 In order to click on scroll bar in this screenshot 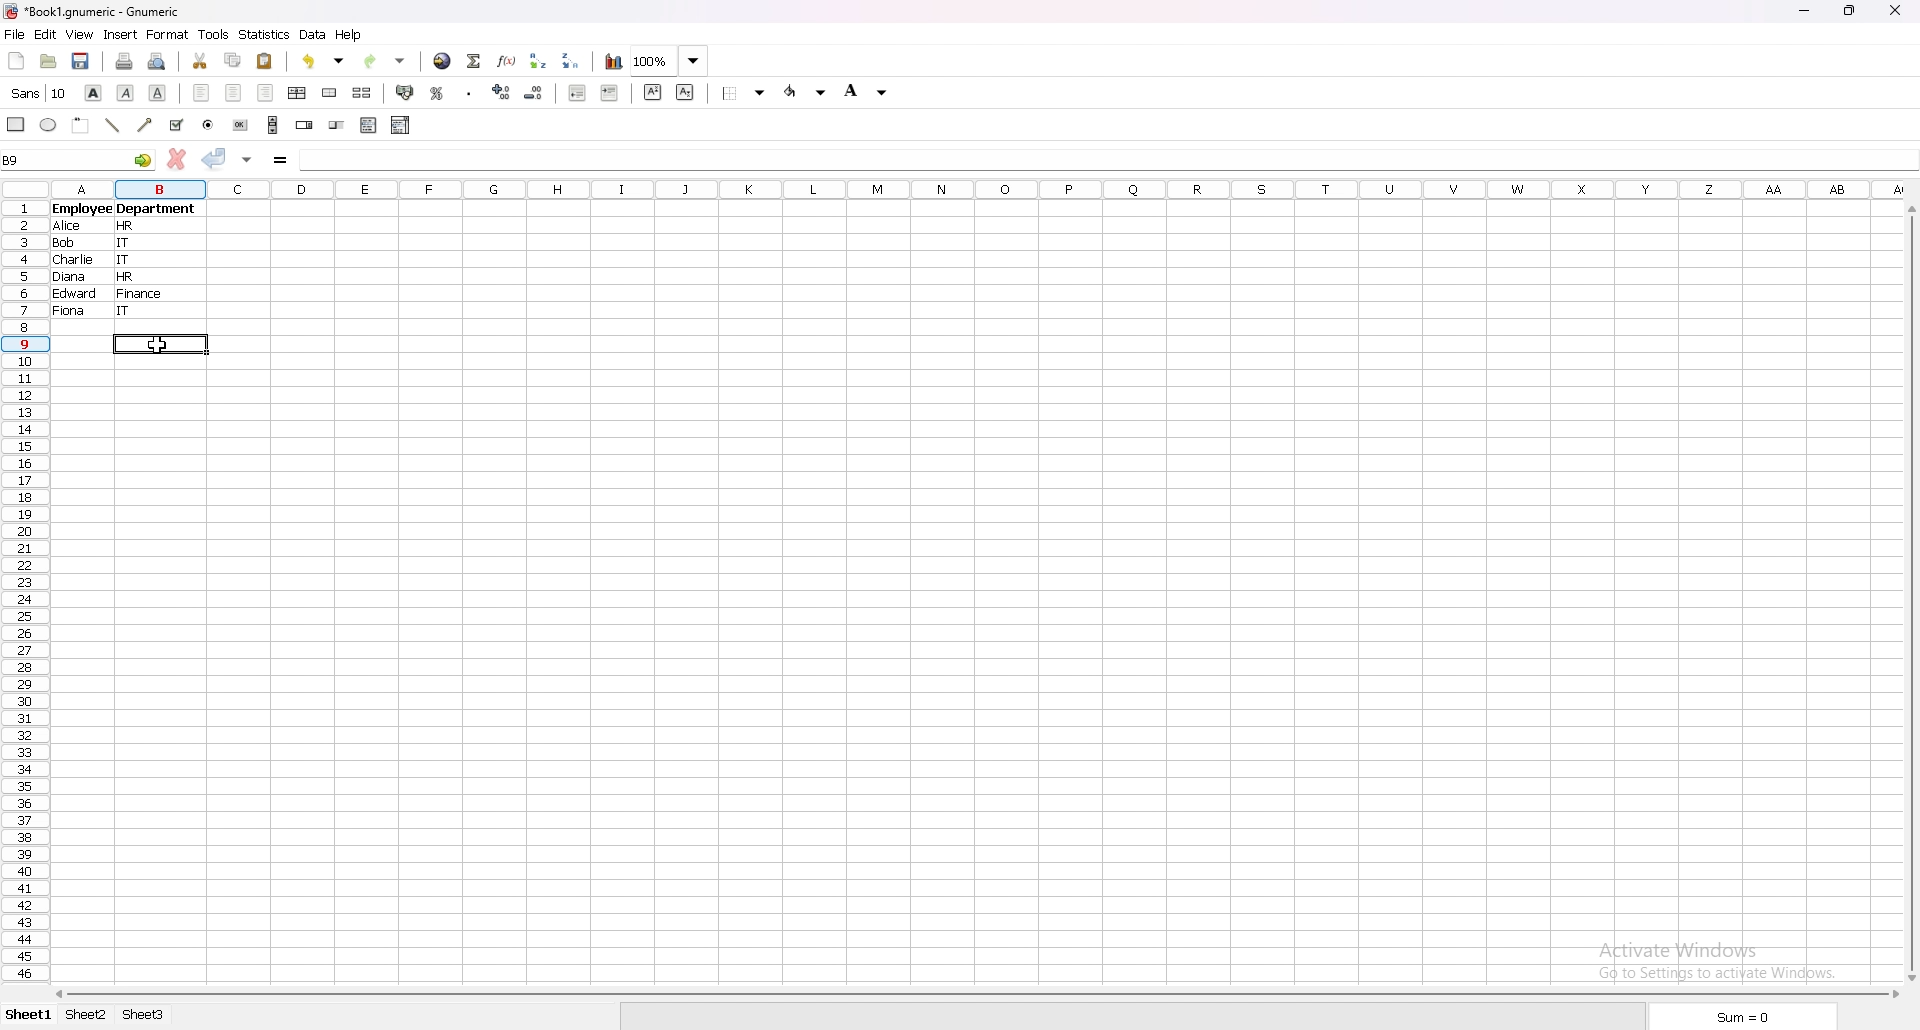, I will do `click(274, 124)`.